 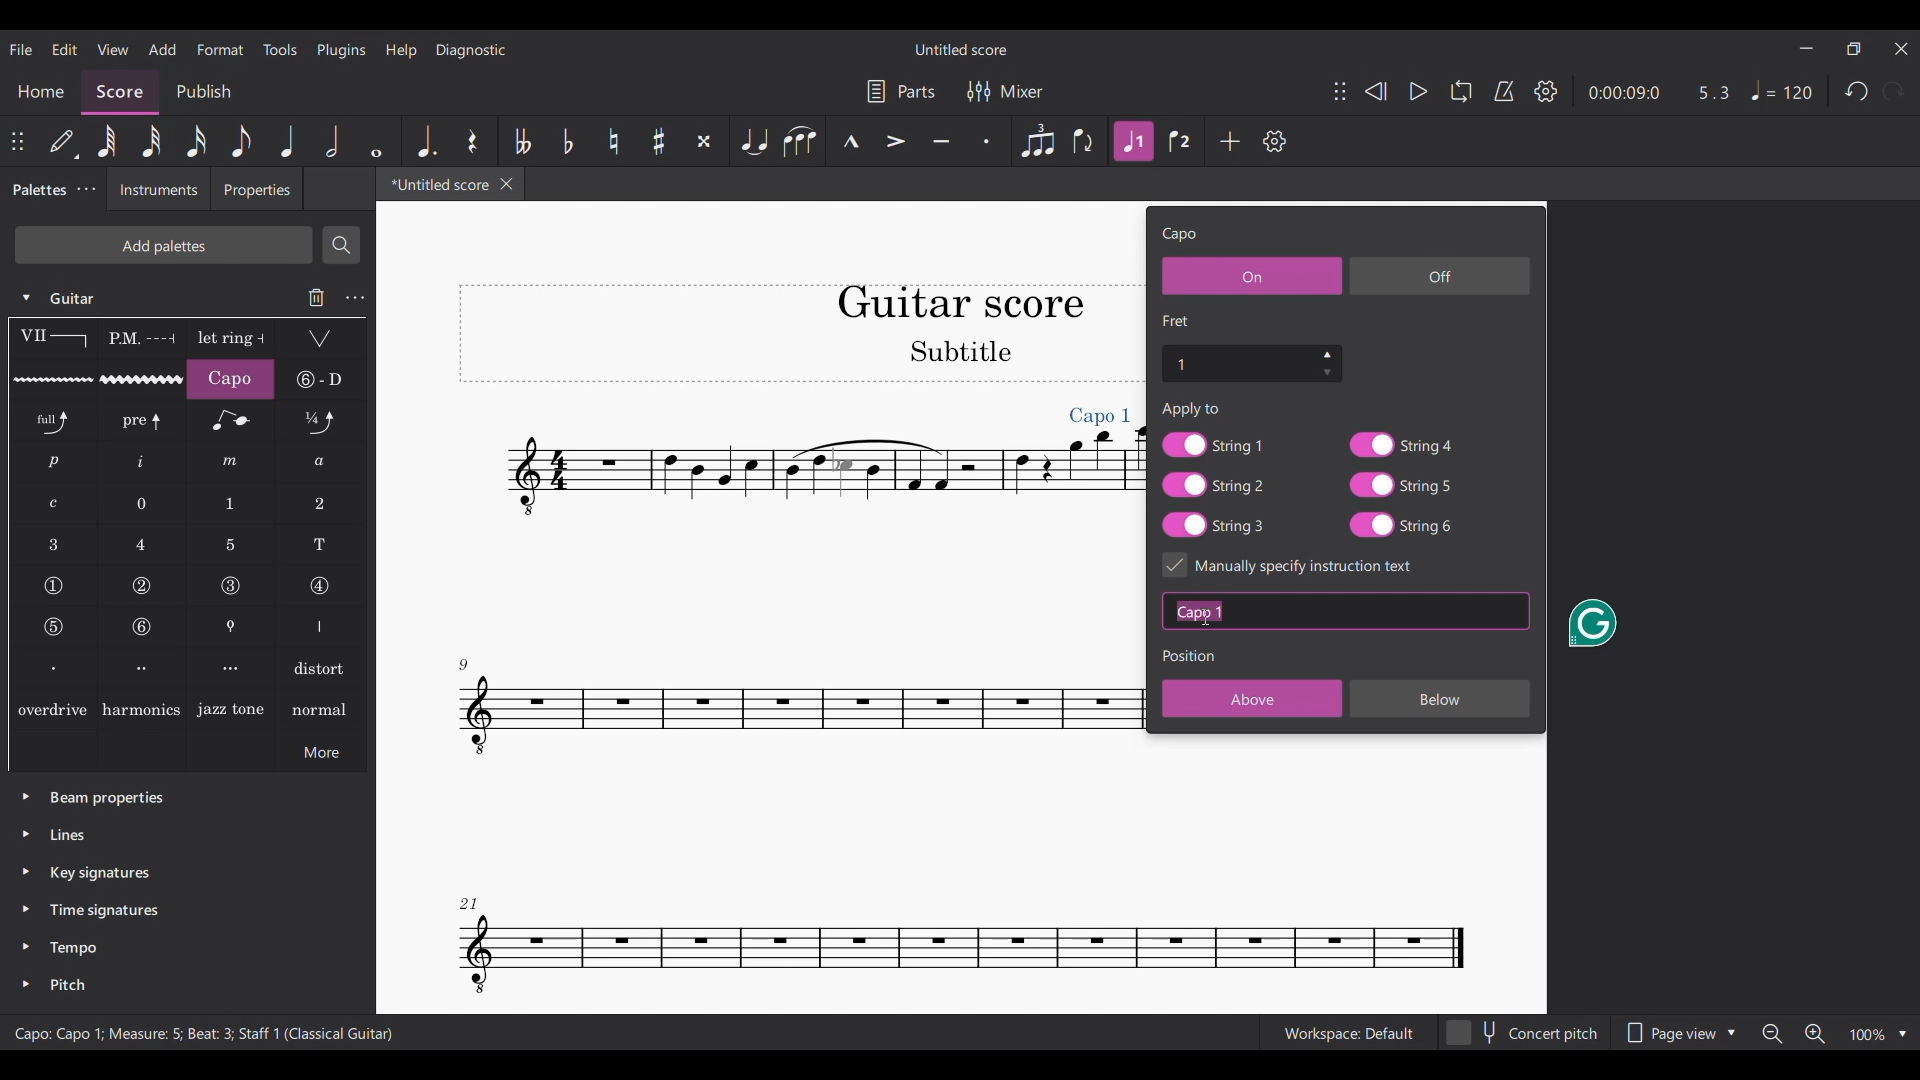 What do you see at coordinates (901, 91) in the screenshot?
I see `Parts settings` at bounding box center [901, 91].